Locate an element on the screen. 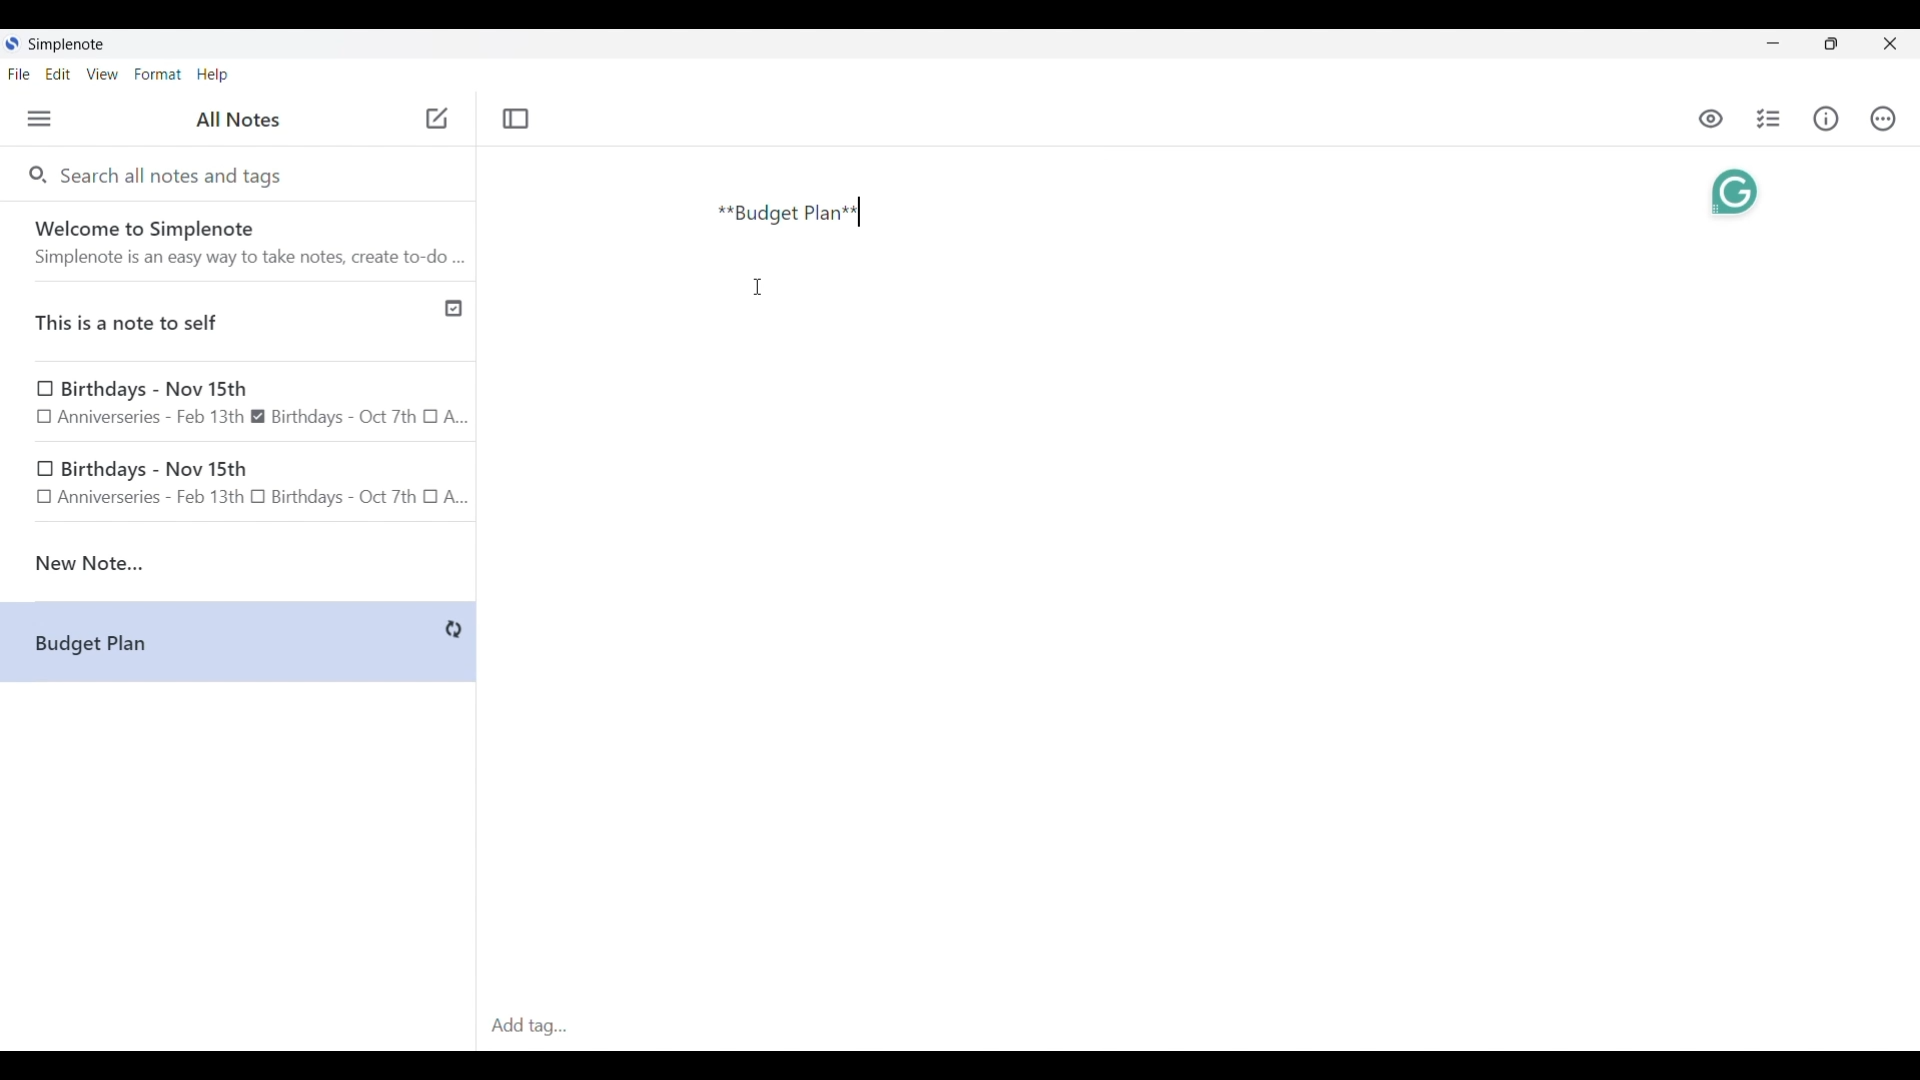  Title of left side panel is located at coordinates (238, 120).